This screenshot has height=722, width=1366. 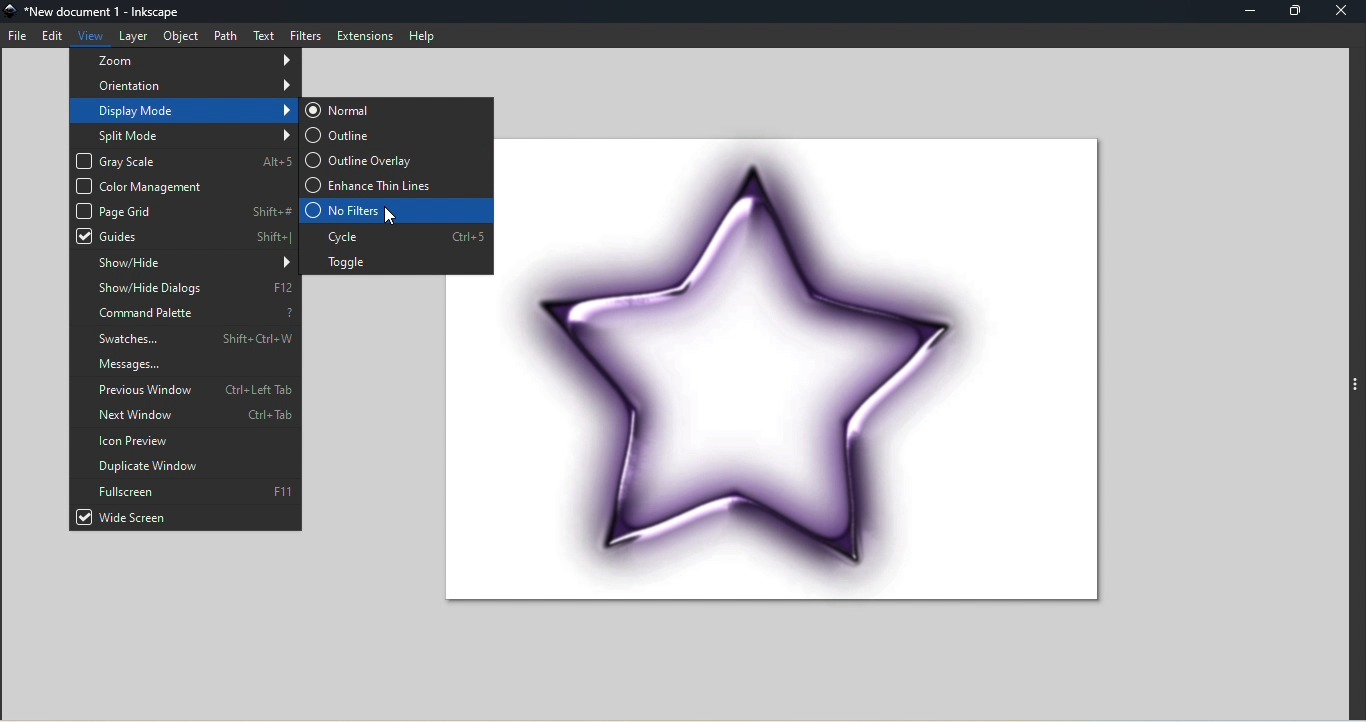 What do you see at coordinates (186, 493) in the screenshot?
I see `Fullscreen` at bounding box center [186, 493].